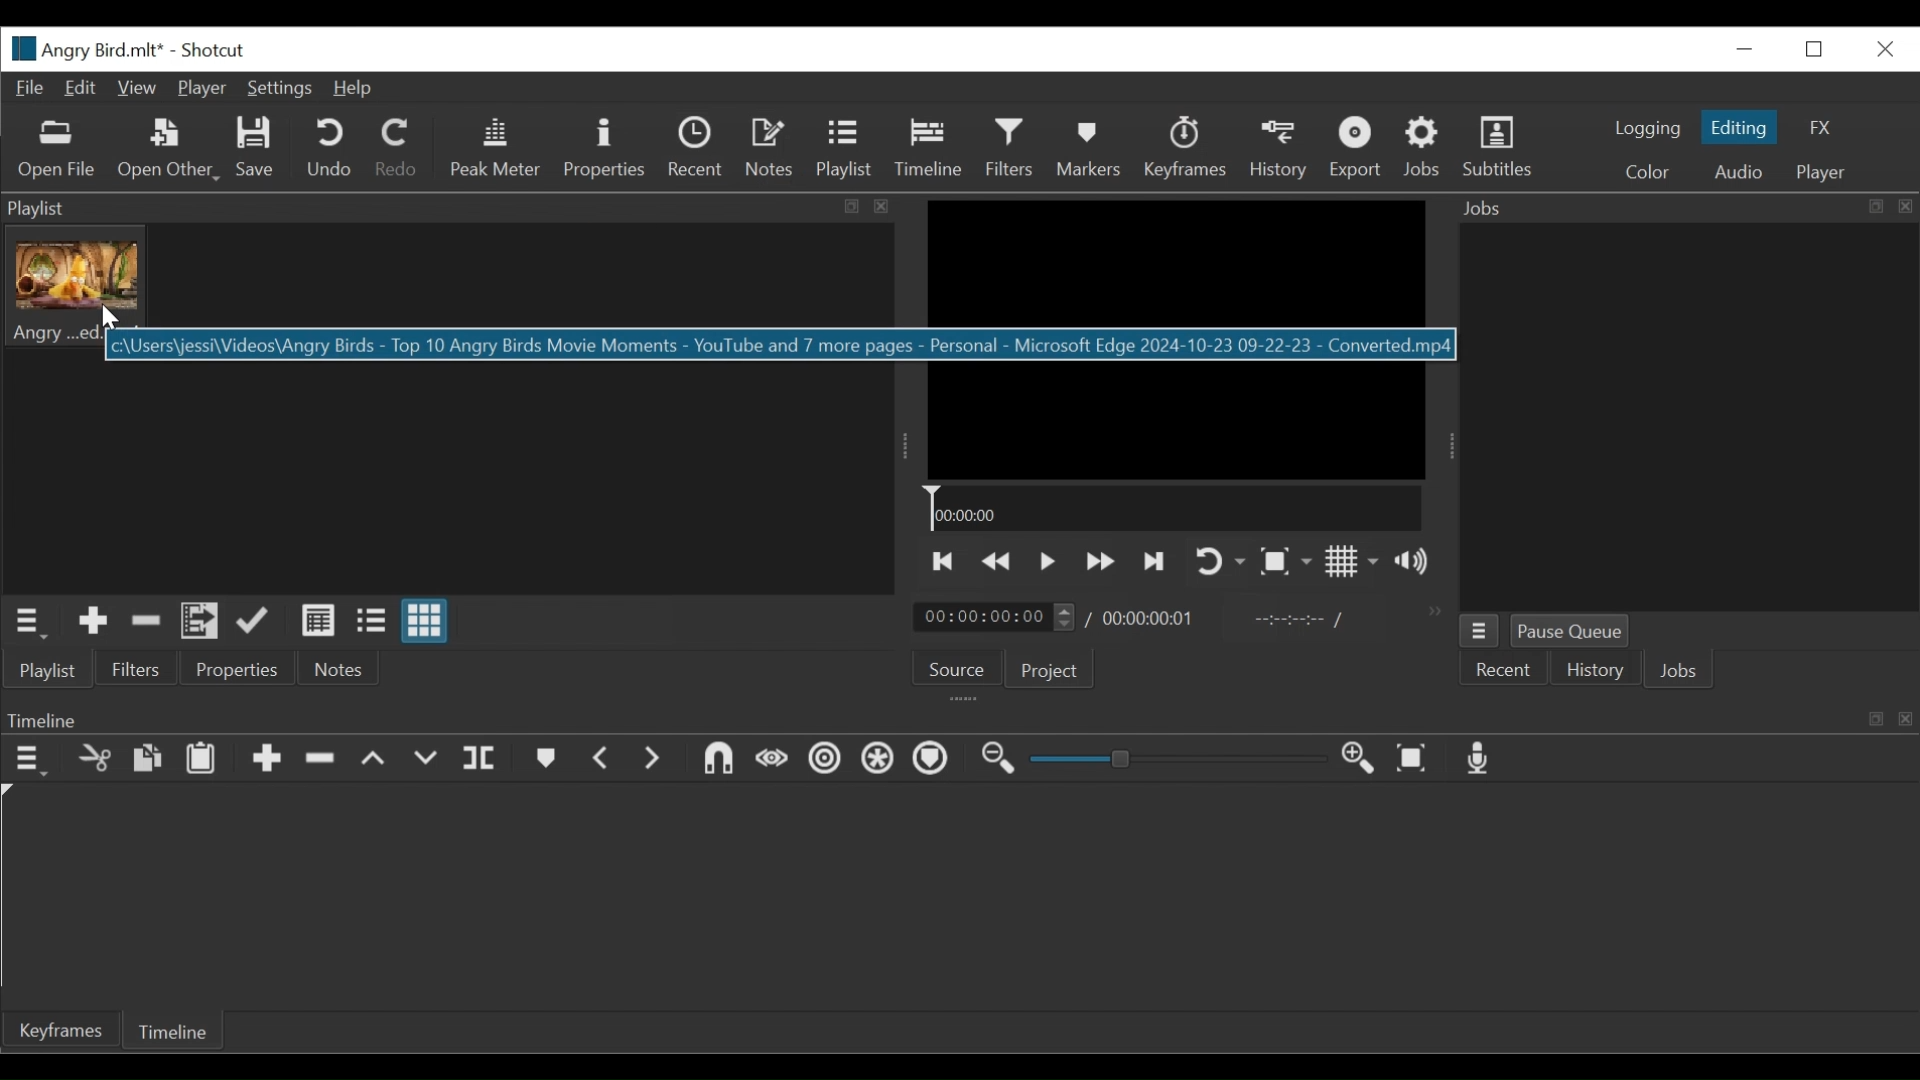 The image size is (1920, 1080). What do you see at coordinates (1418, 563) in the screenshot?
I see `Show volume control` at bounding box center [1418, 563].